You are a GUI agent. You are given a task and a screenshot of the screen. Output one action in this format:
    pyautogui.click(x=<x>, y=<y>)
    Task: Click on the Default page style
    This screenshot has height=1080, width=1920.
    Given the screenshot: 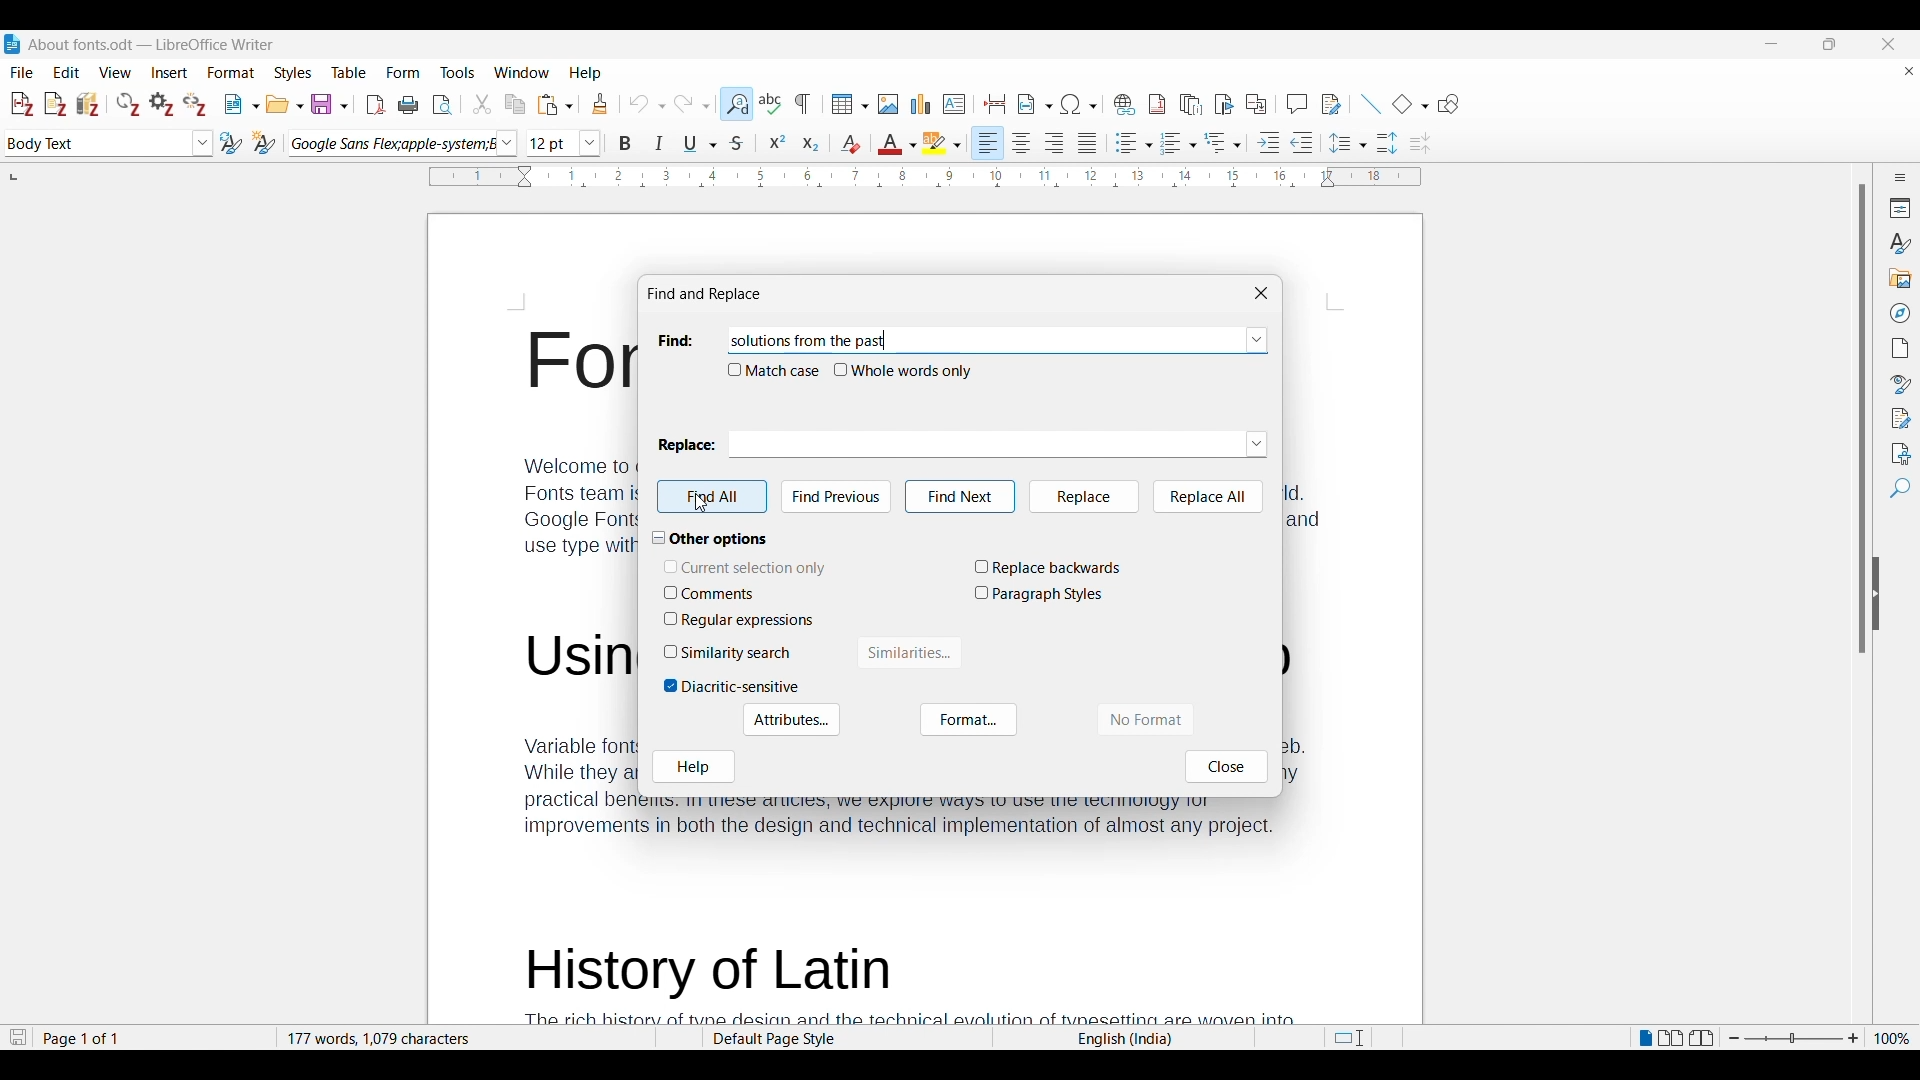 What is the action you would take?
    pyautogui.click(x=845, y=1039)
    